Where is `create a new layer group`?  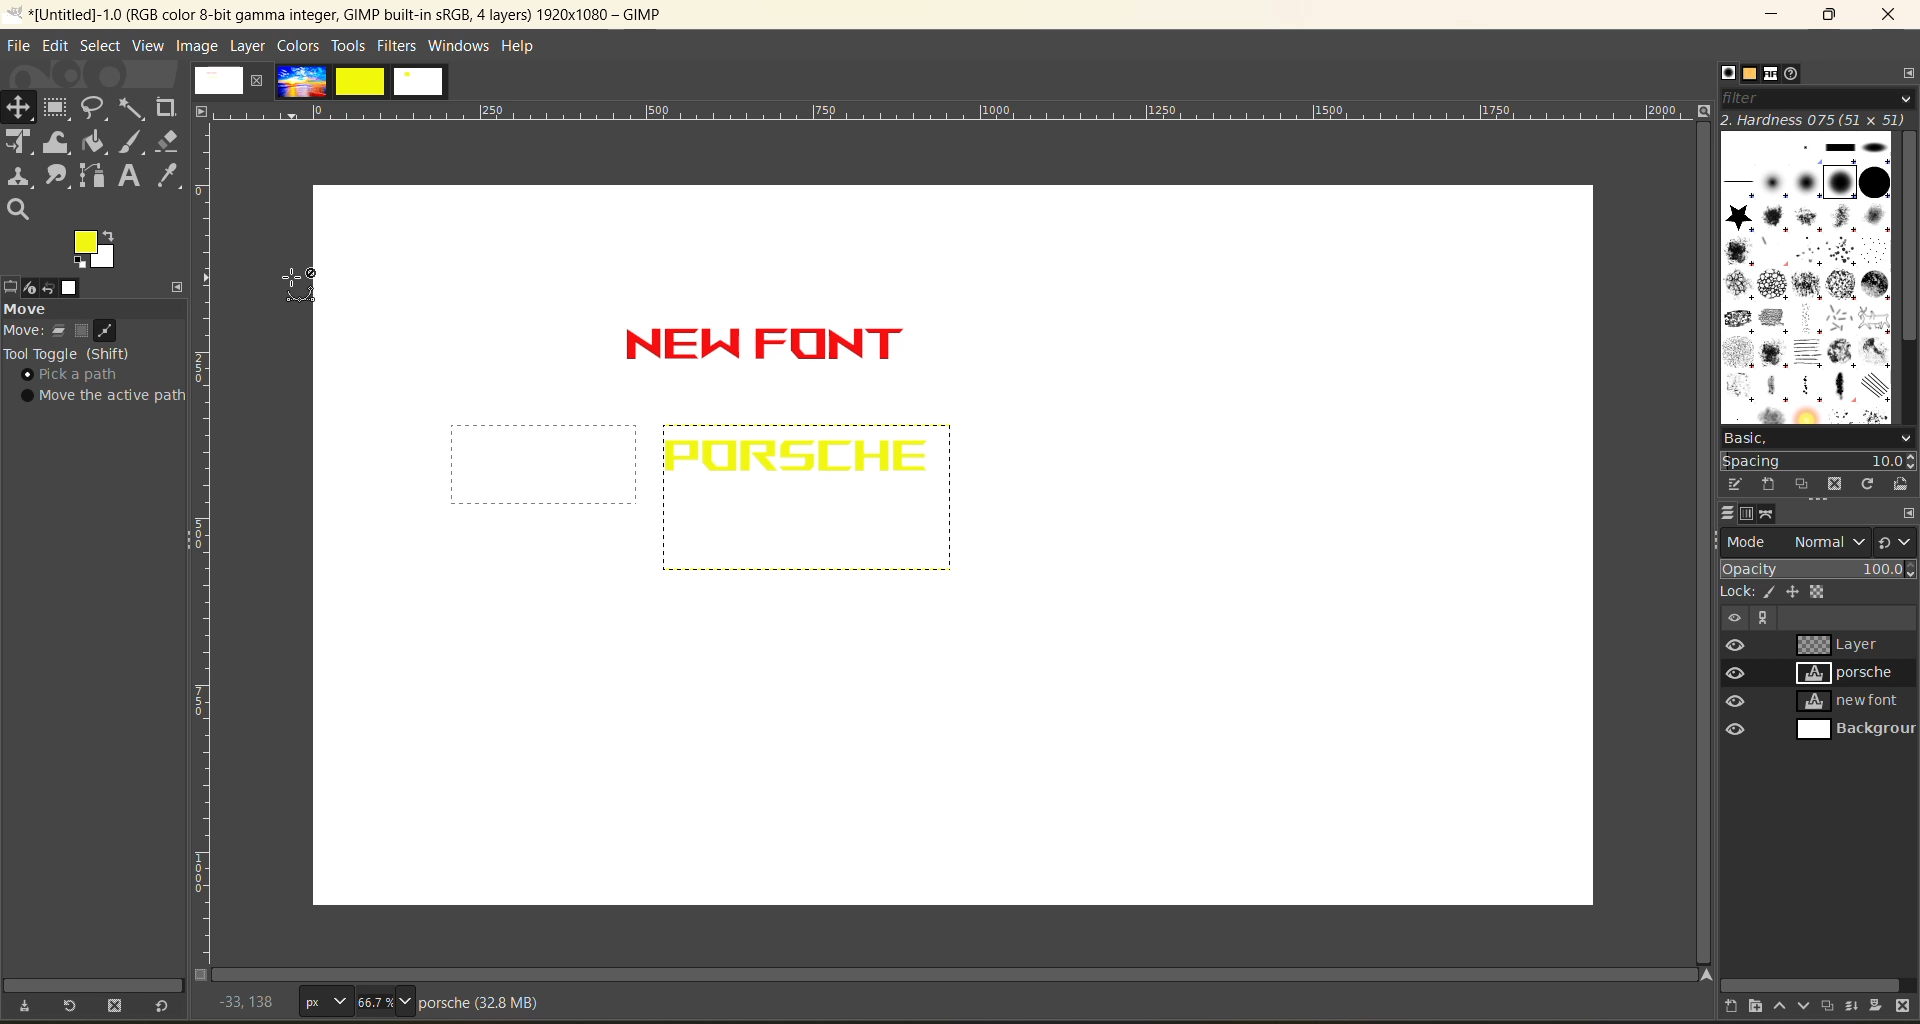 create a new layer group is located at coordinates (1750, 1007).